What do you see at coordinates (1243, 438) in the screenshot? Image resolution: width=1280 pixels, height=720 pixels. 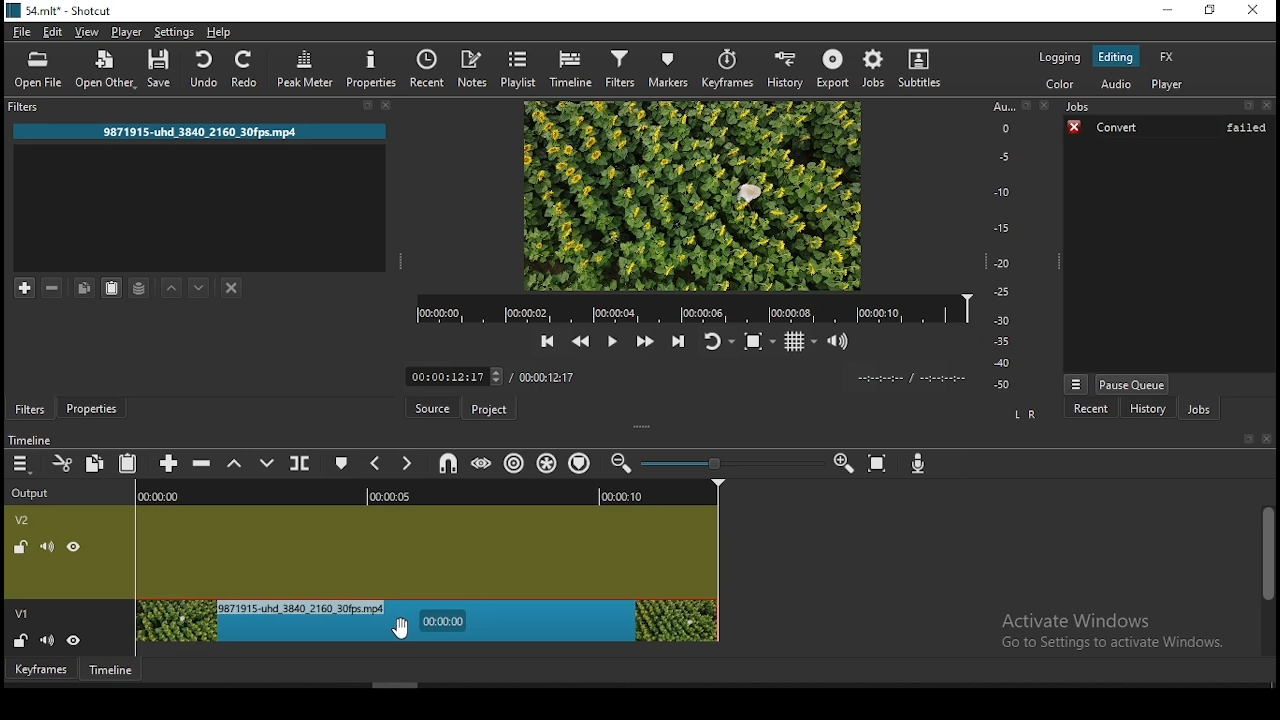 I see `bookmark` at bounding box center [1243, 438].